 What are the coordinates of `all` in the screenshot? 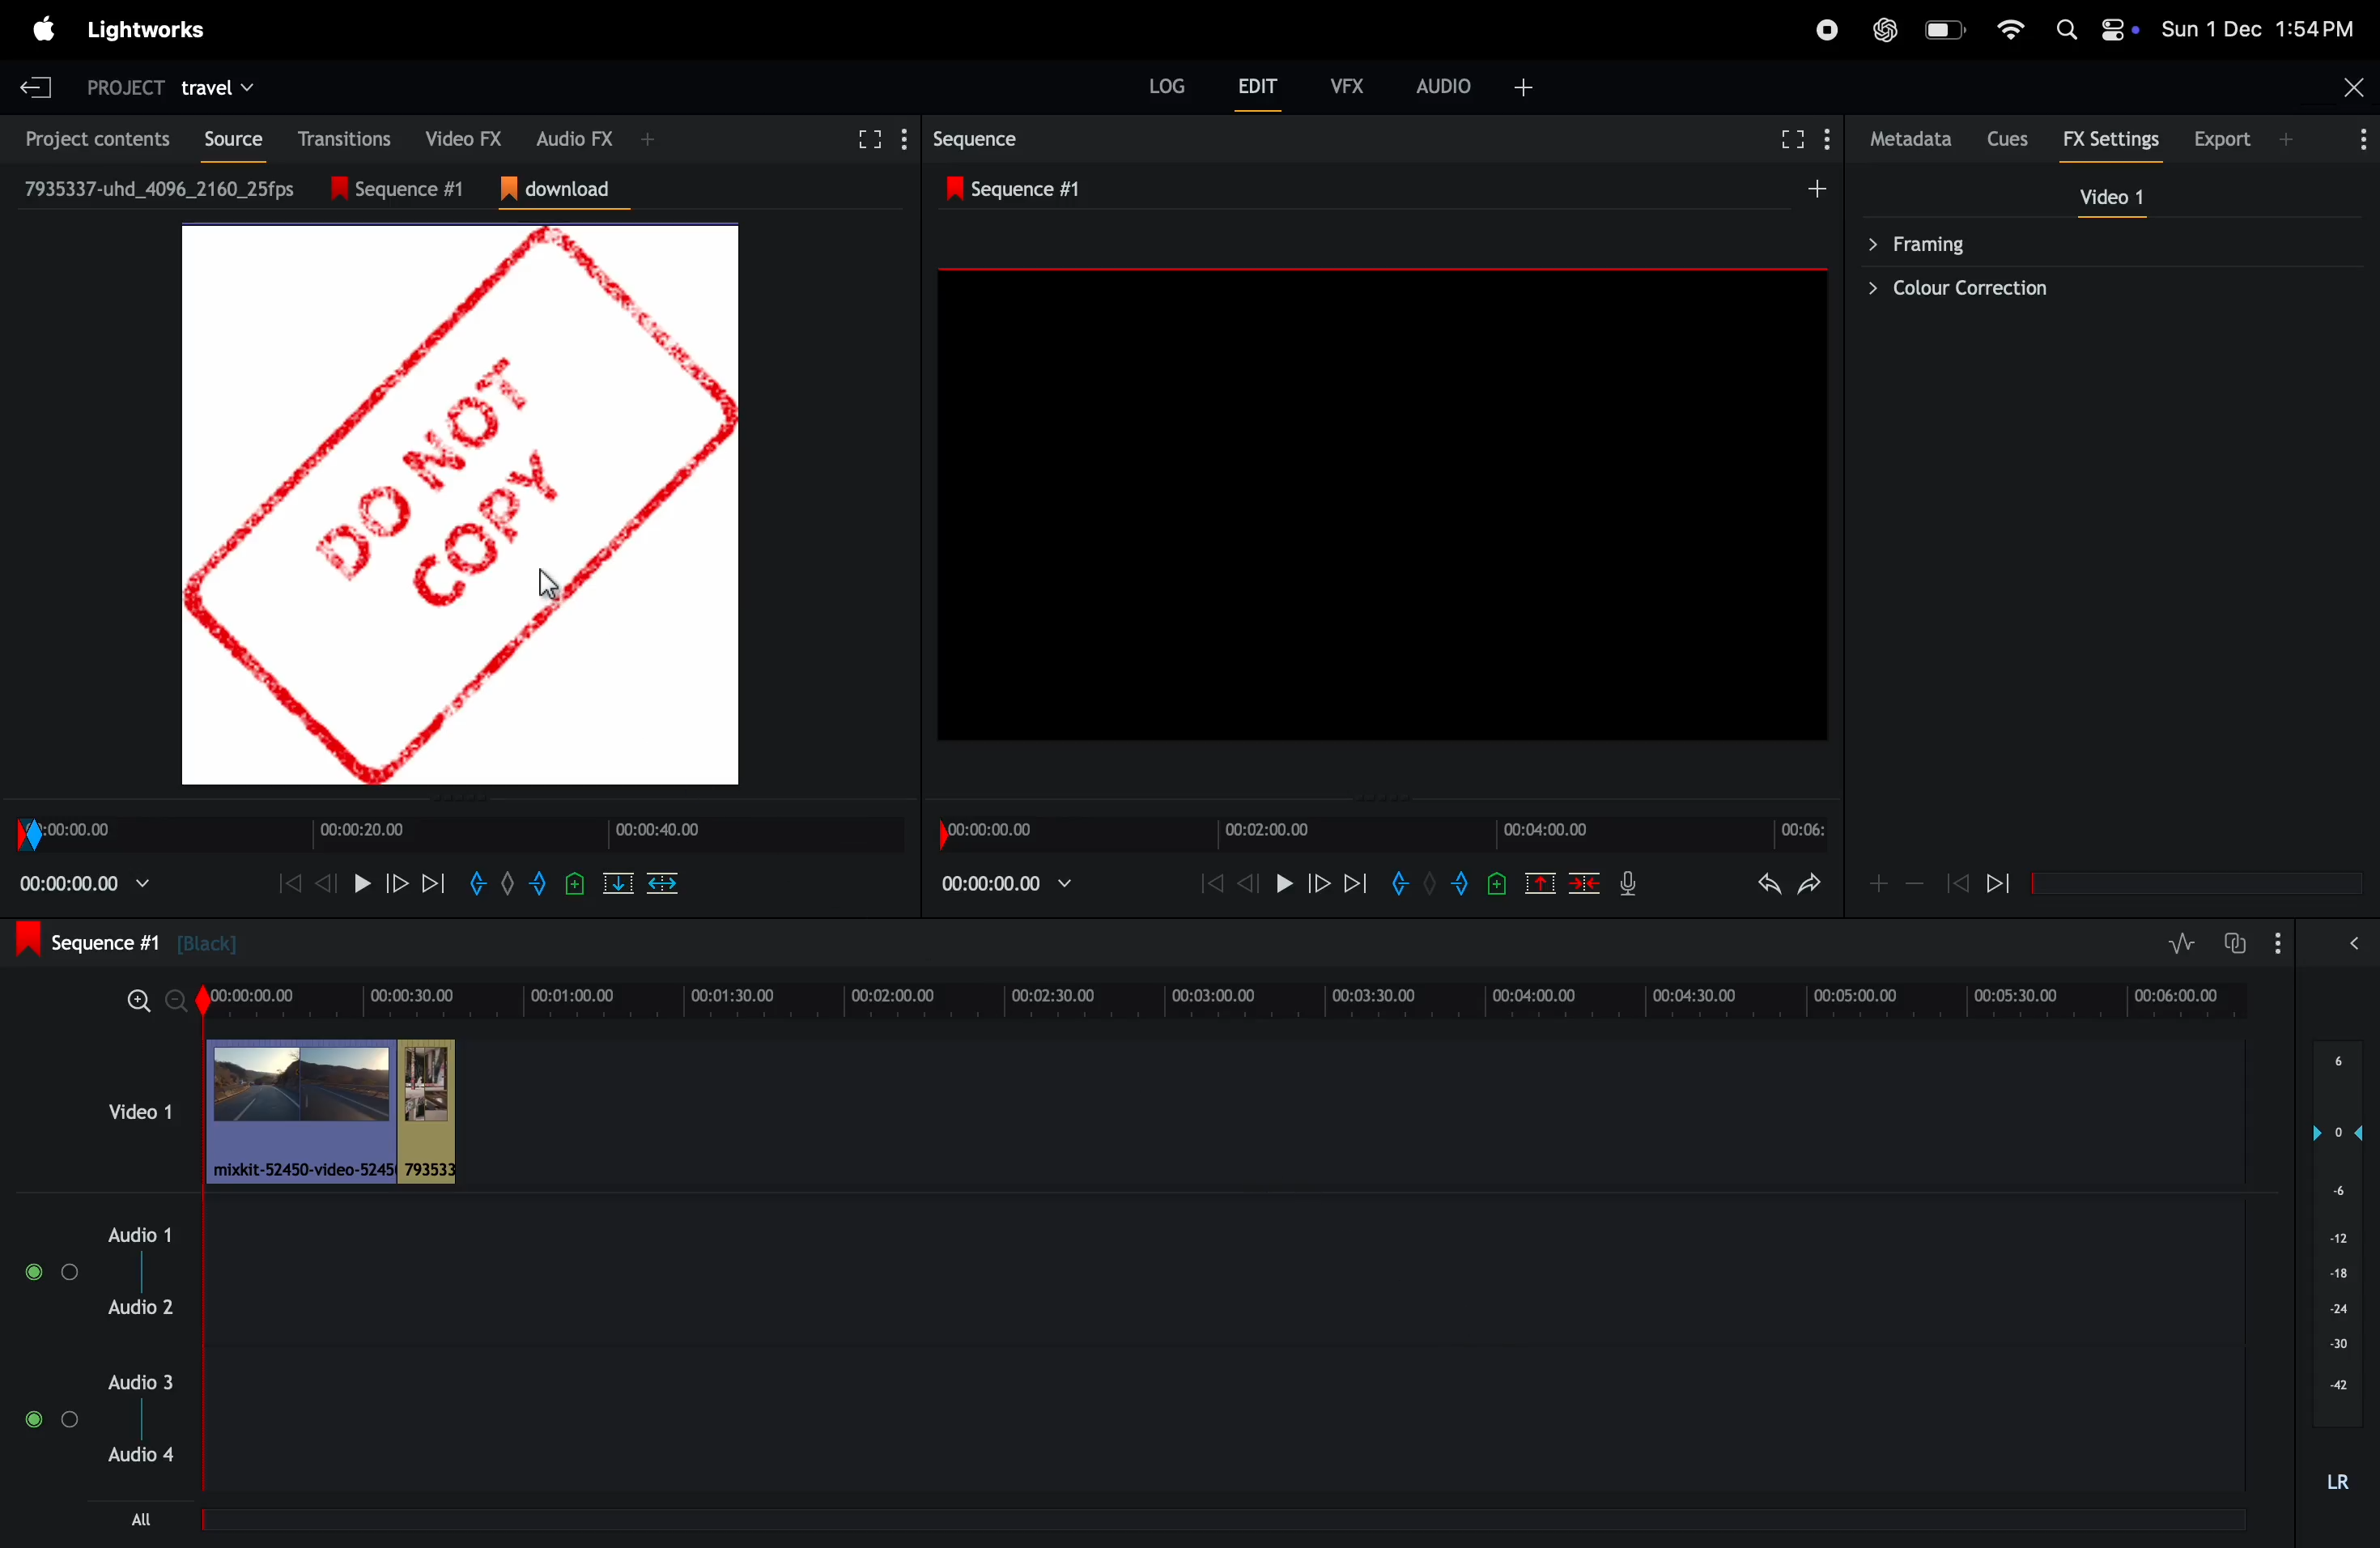 It's located at (142, 1519).